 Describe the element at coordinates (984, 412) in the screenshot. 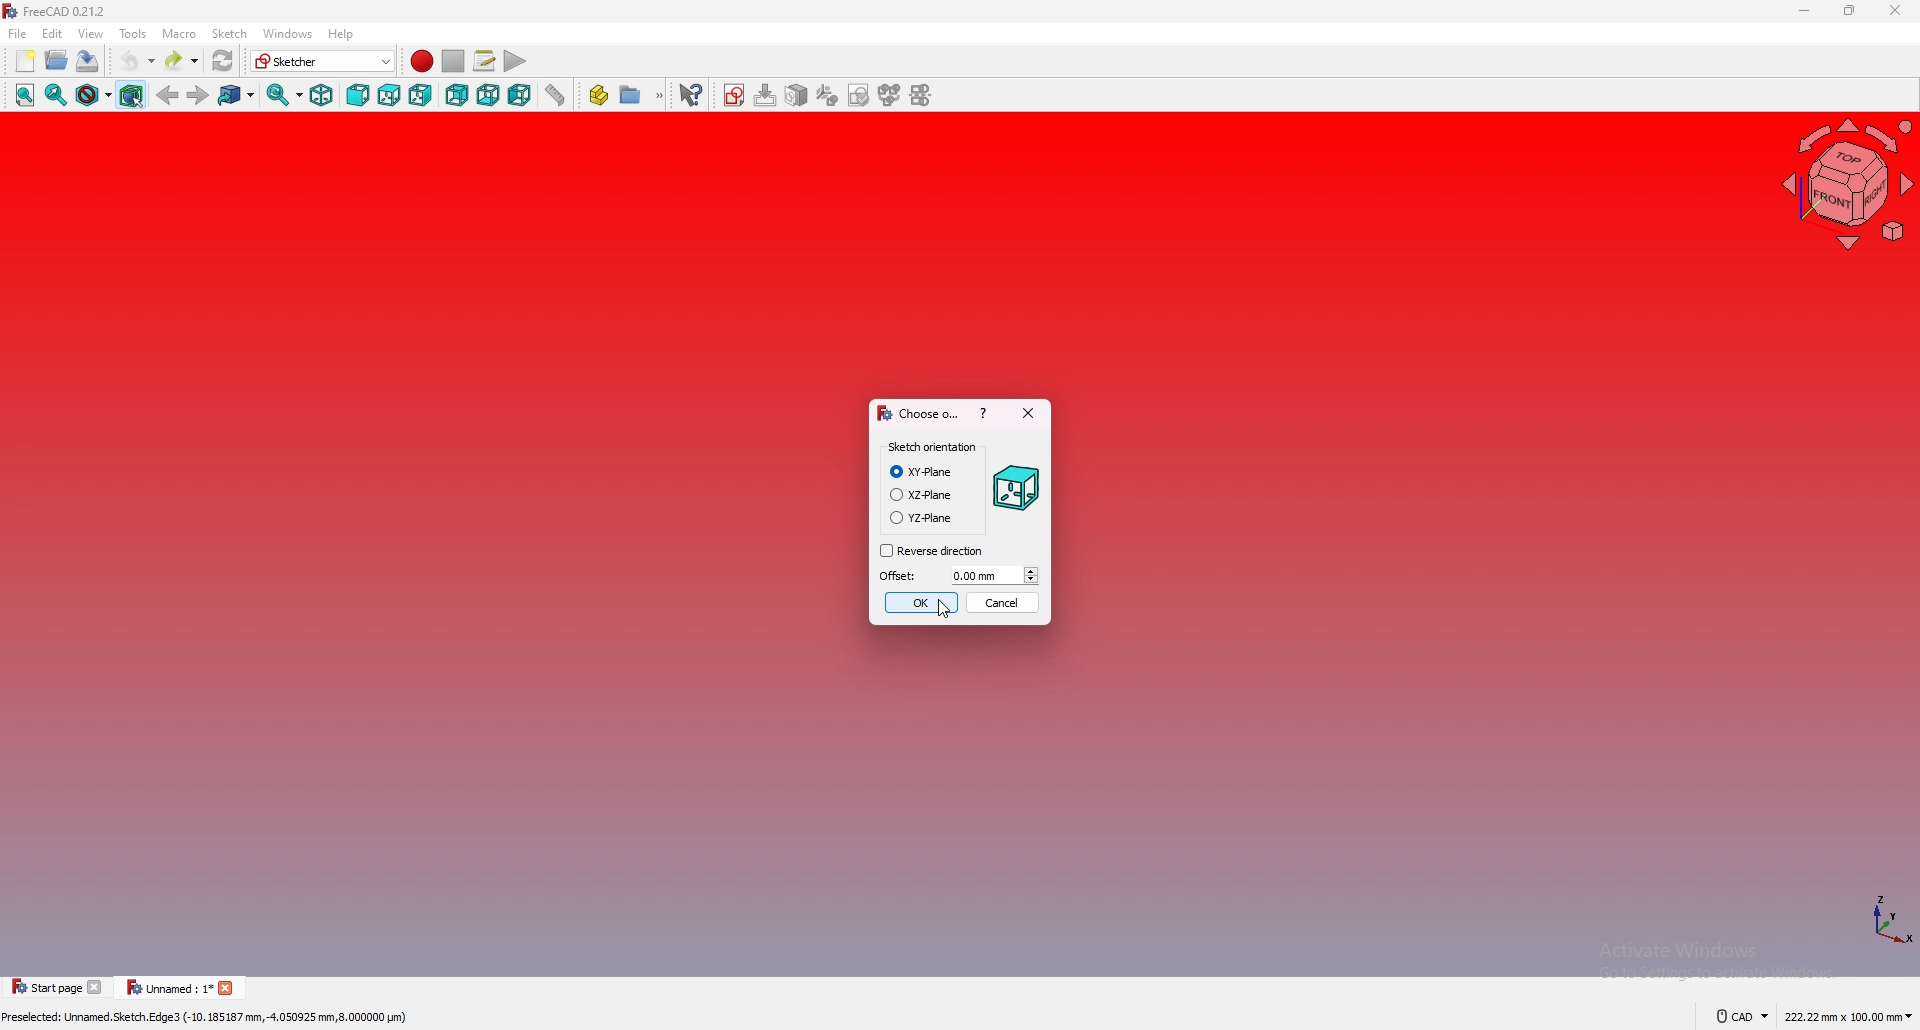

I see `help` at that location.